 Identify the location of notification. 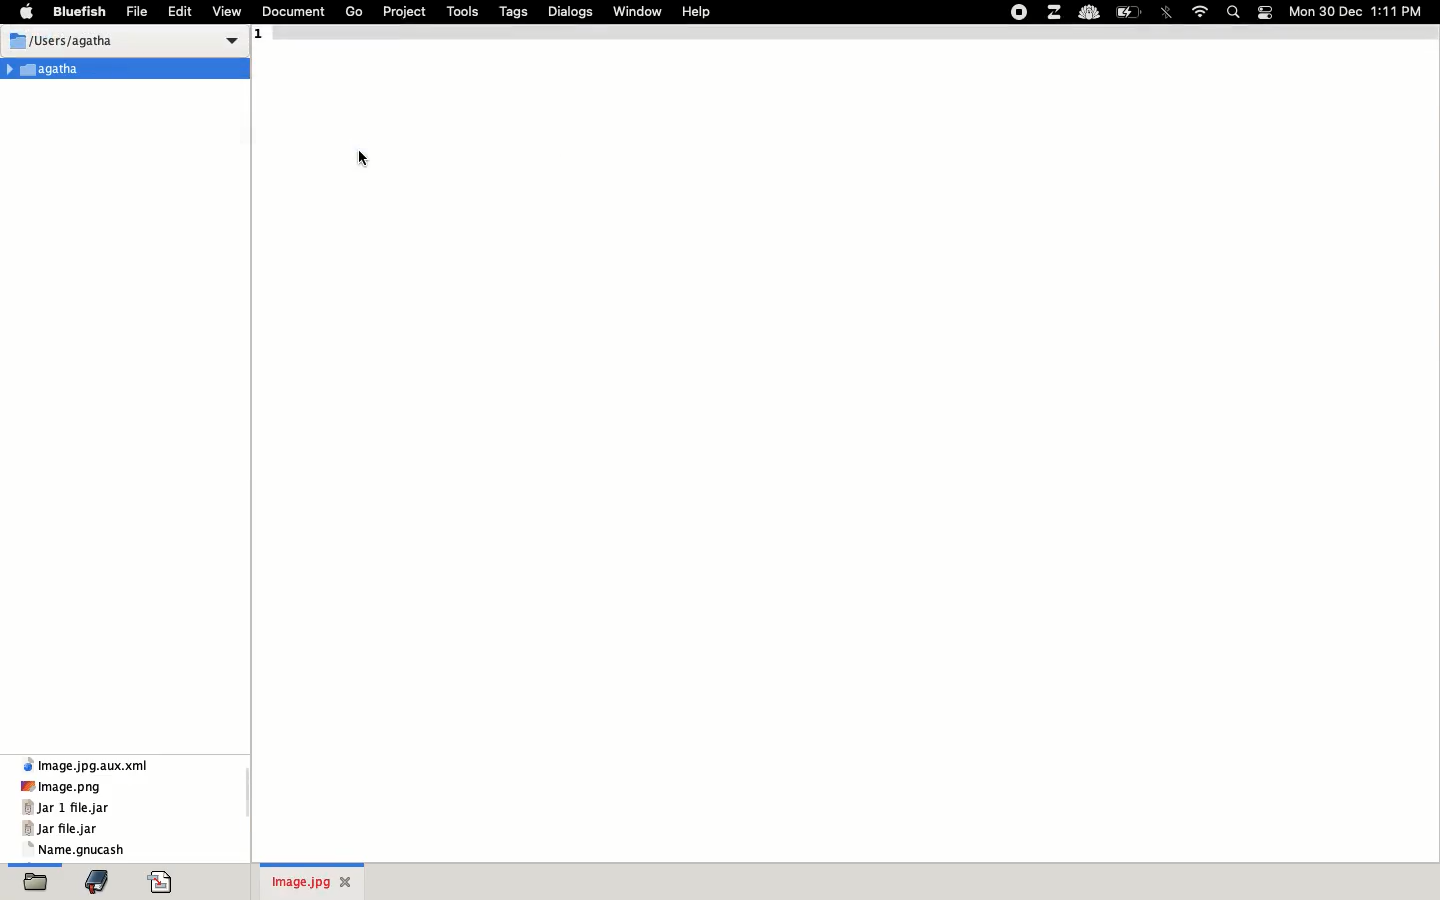
(1267, 12).